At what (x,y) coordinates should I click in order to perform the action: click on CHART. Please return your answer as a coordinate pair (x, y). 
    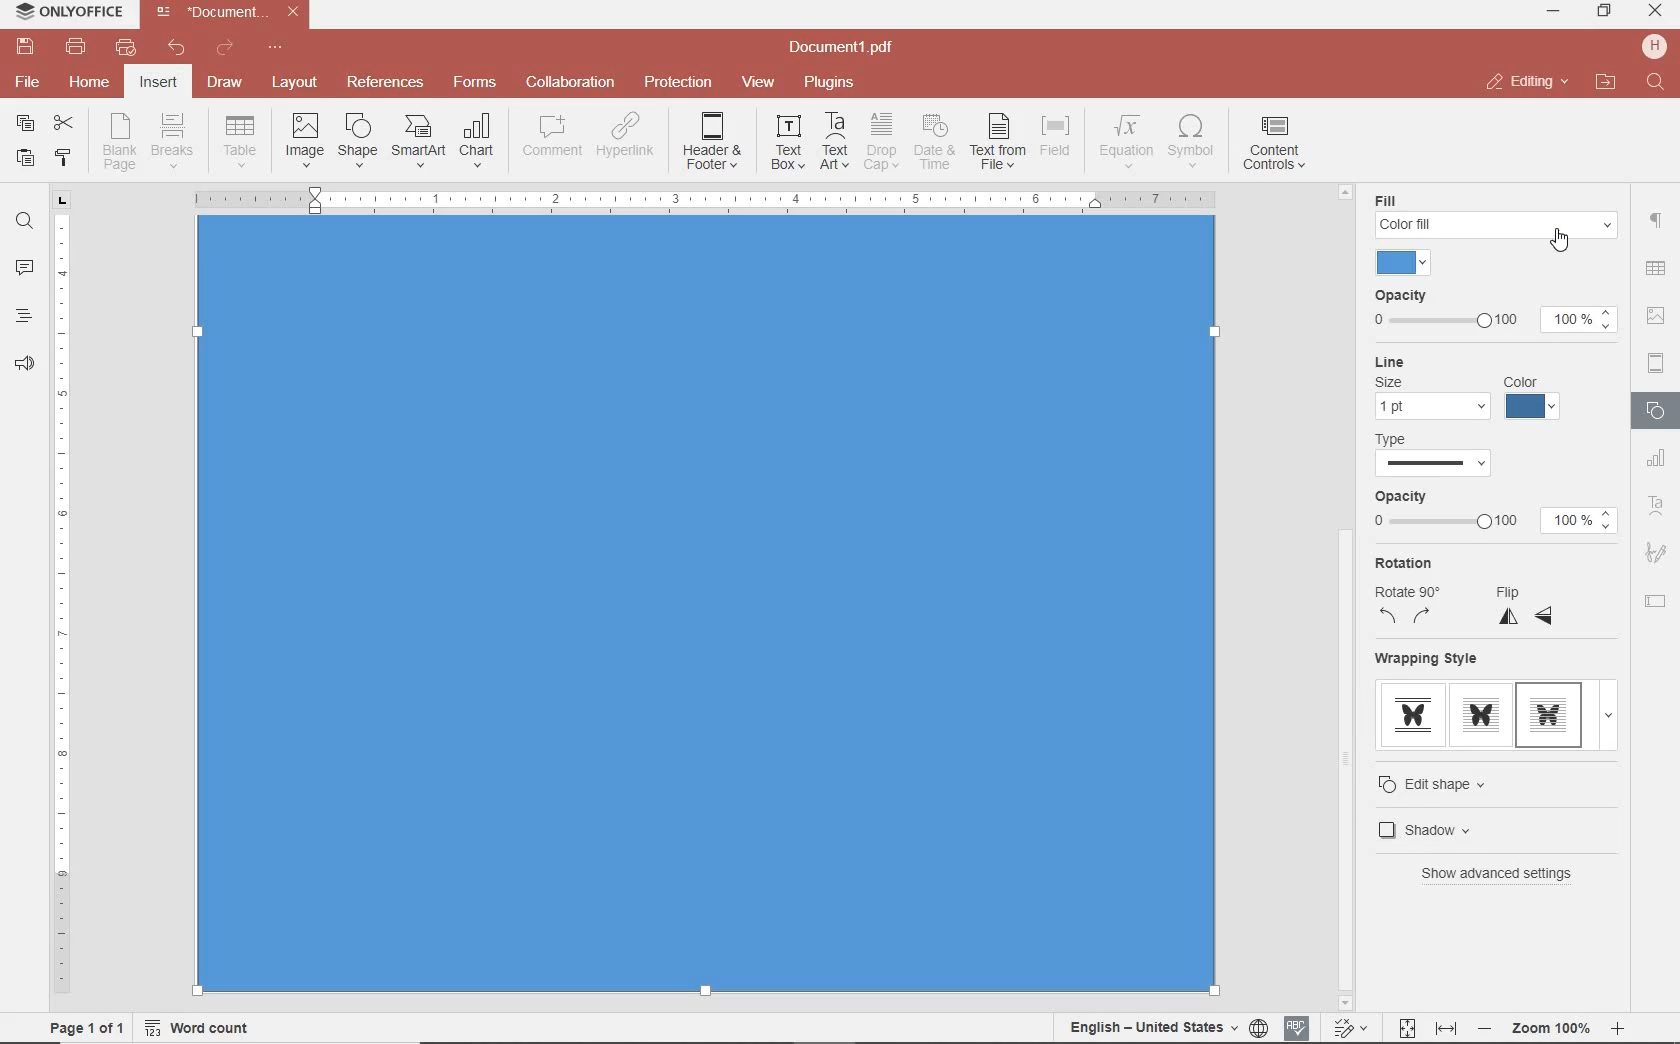
    Looking at the image, I should click on (1657, 459).